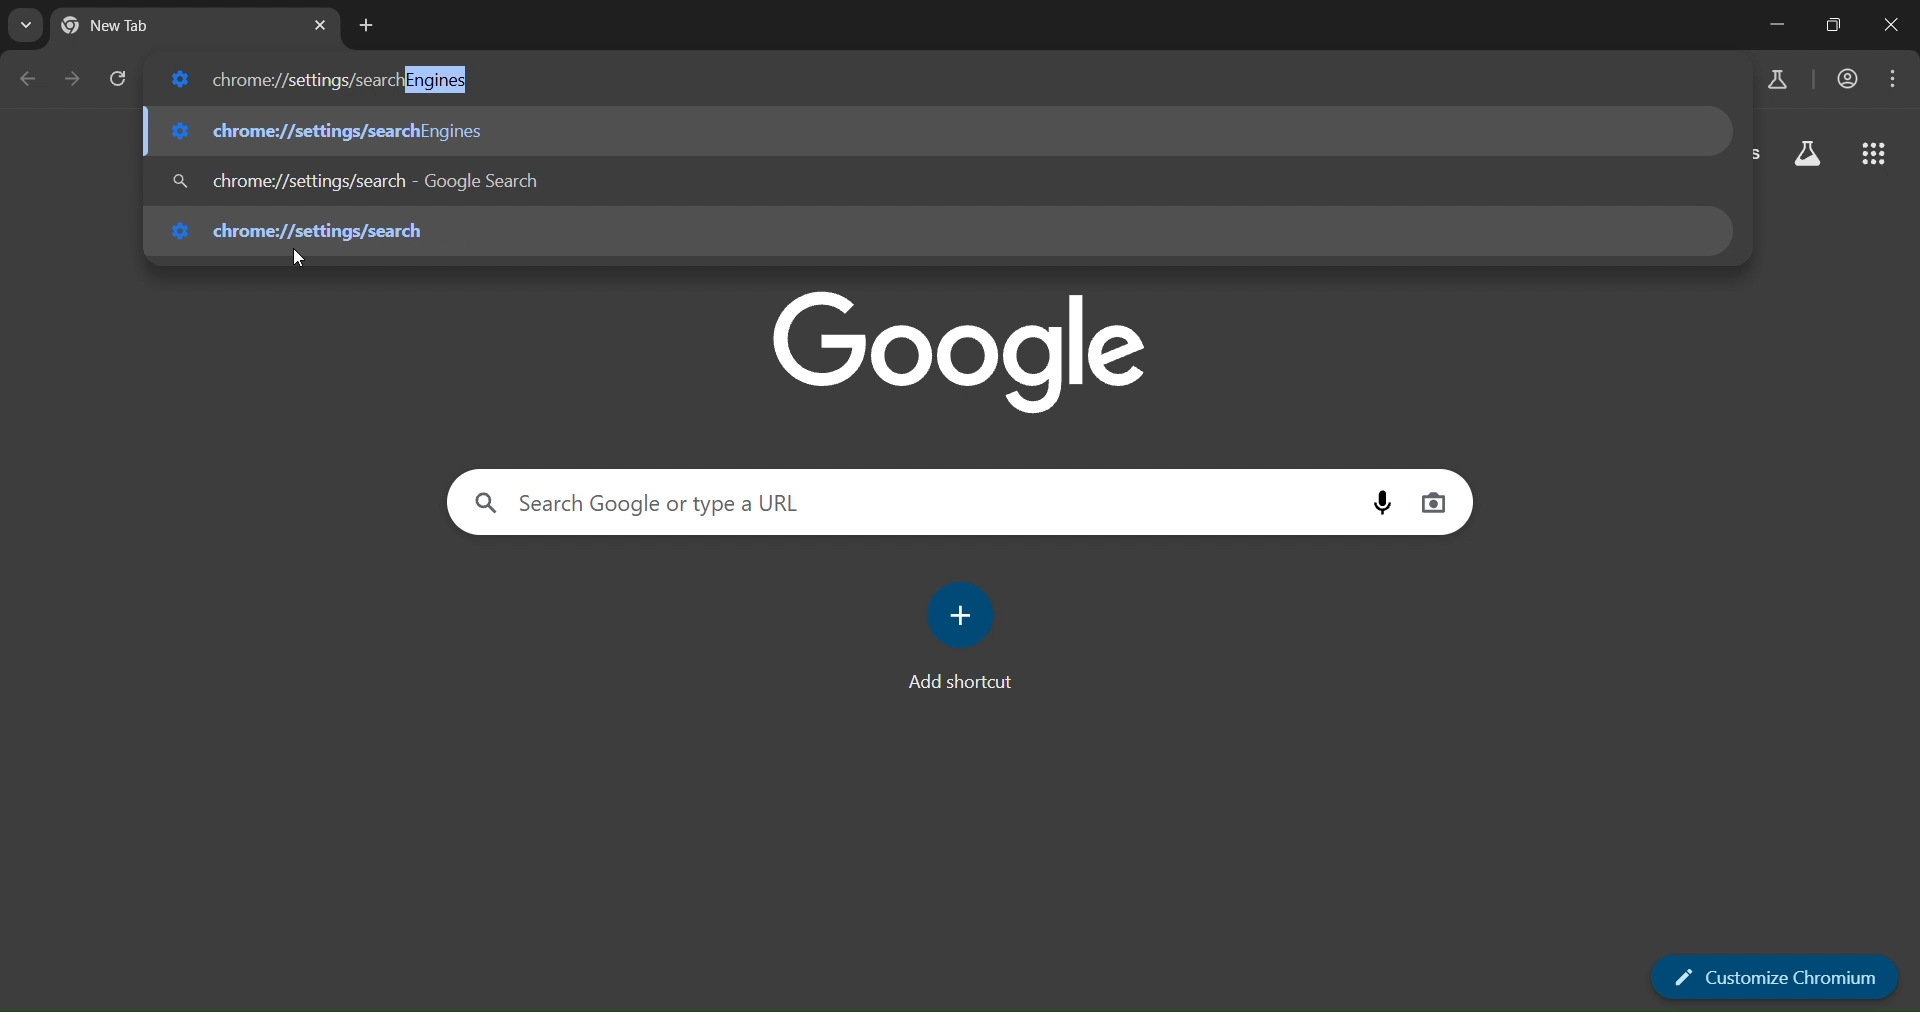 The width and height of the screenshot is (1920, 1012). Describe the element at coordinates (1782, 80) in the screenshot. I see `search labs` at that location.